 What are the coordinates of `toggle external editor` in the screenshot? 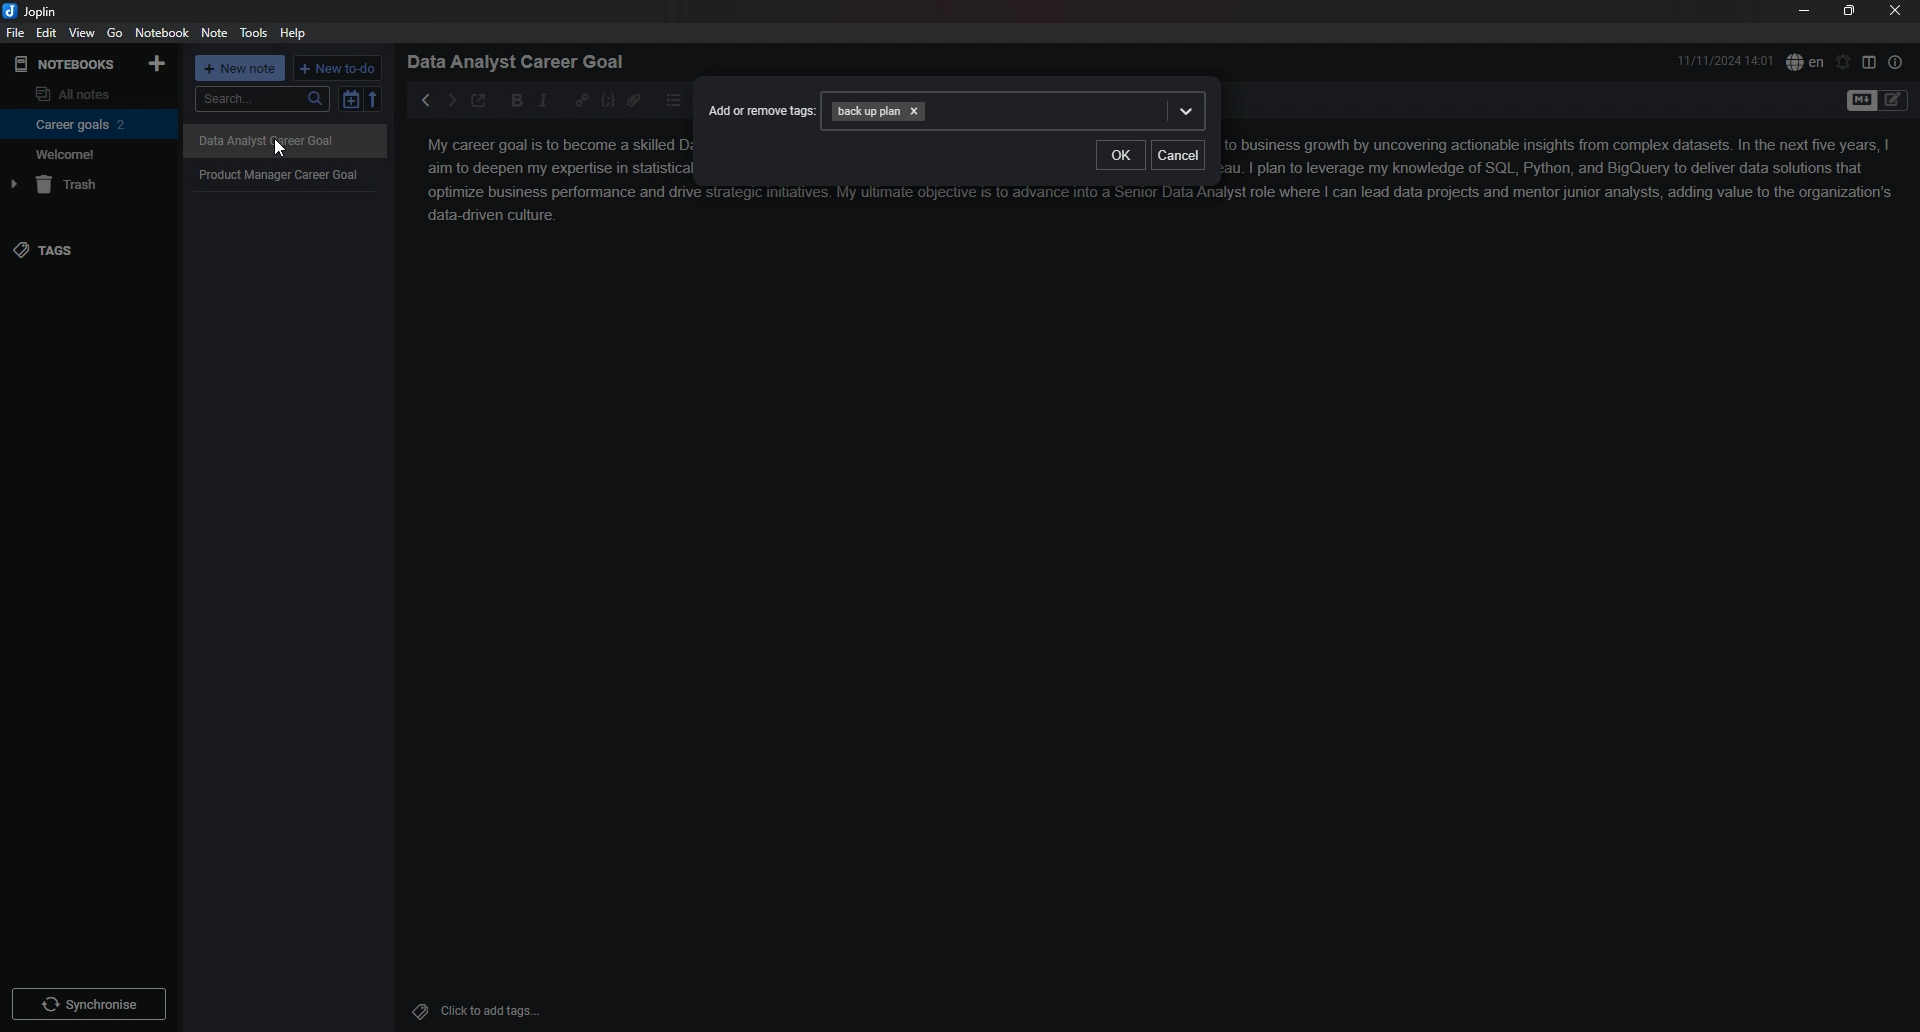 It's located at (480, 100).